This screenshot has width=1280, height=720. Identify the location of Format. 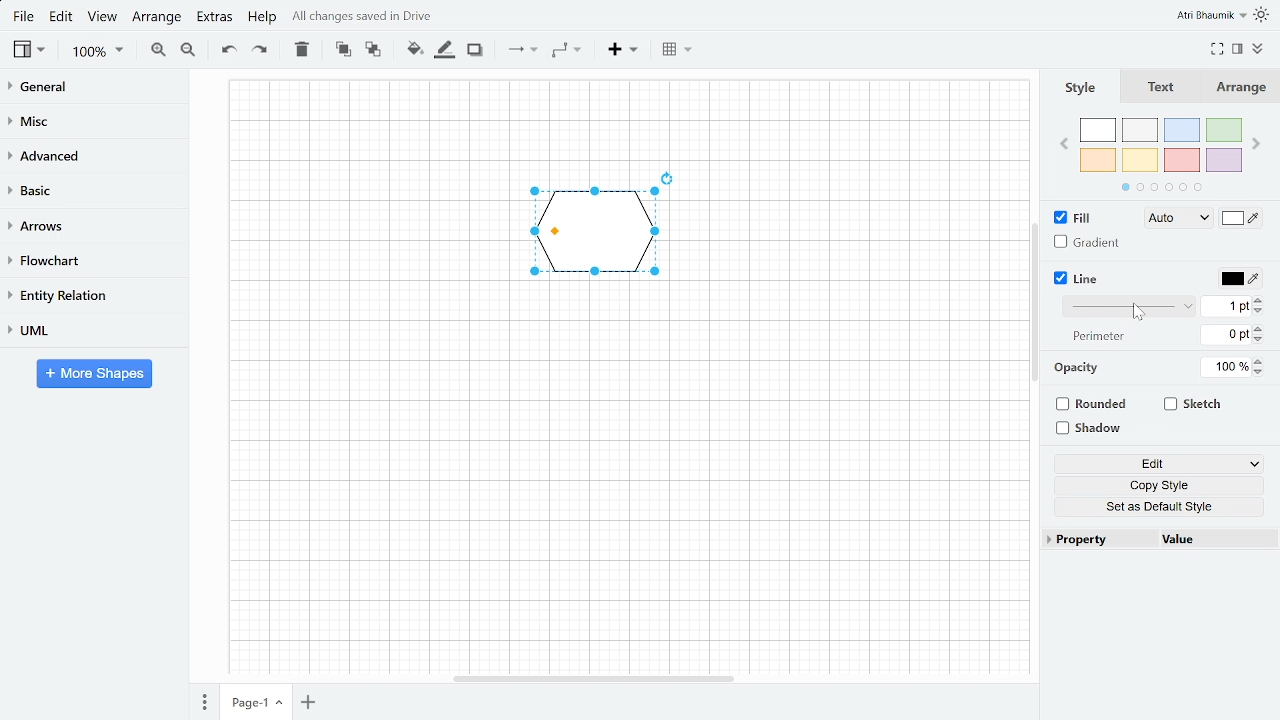
(1237, 46).